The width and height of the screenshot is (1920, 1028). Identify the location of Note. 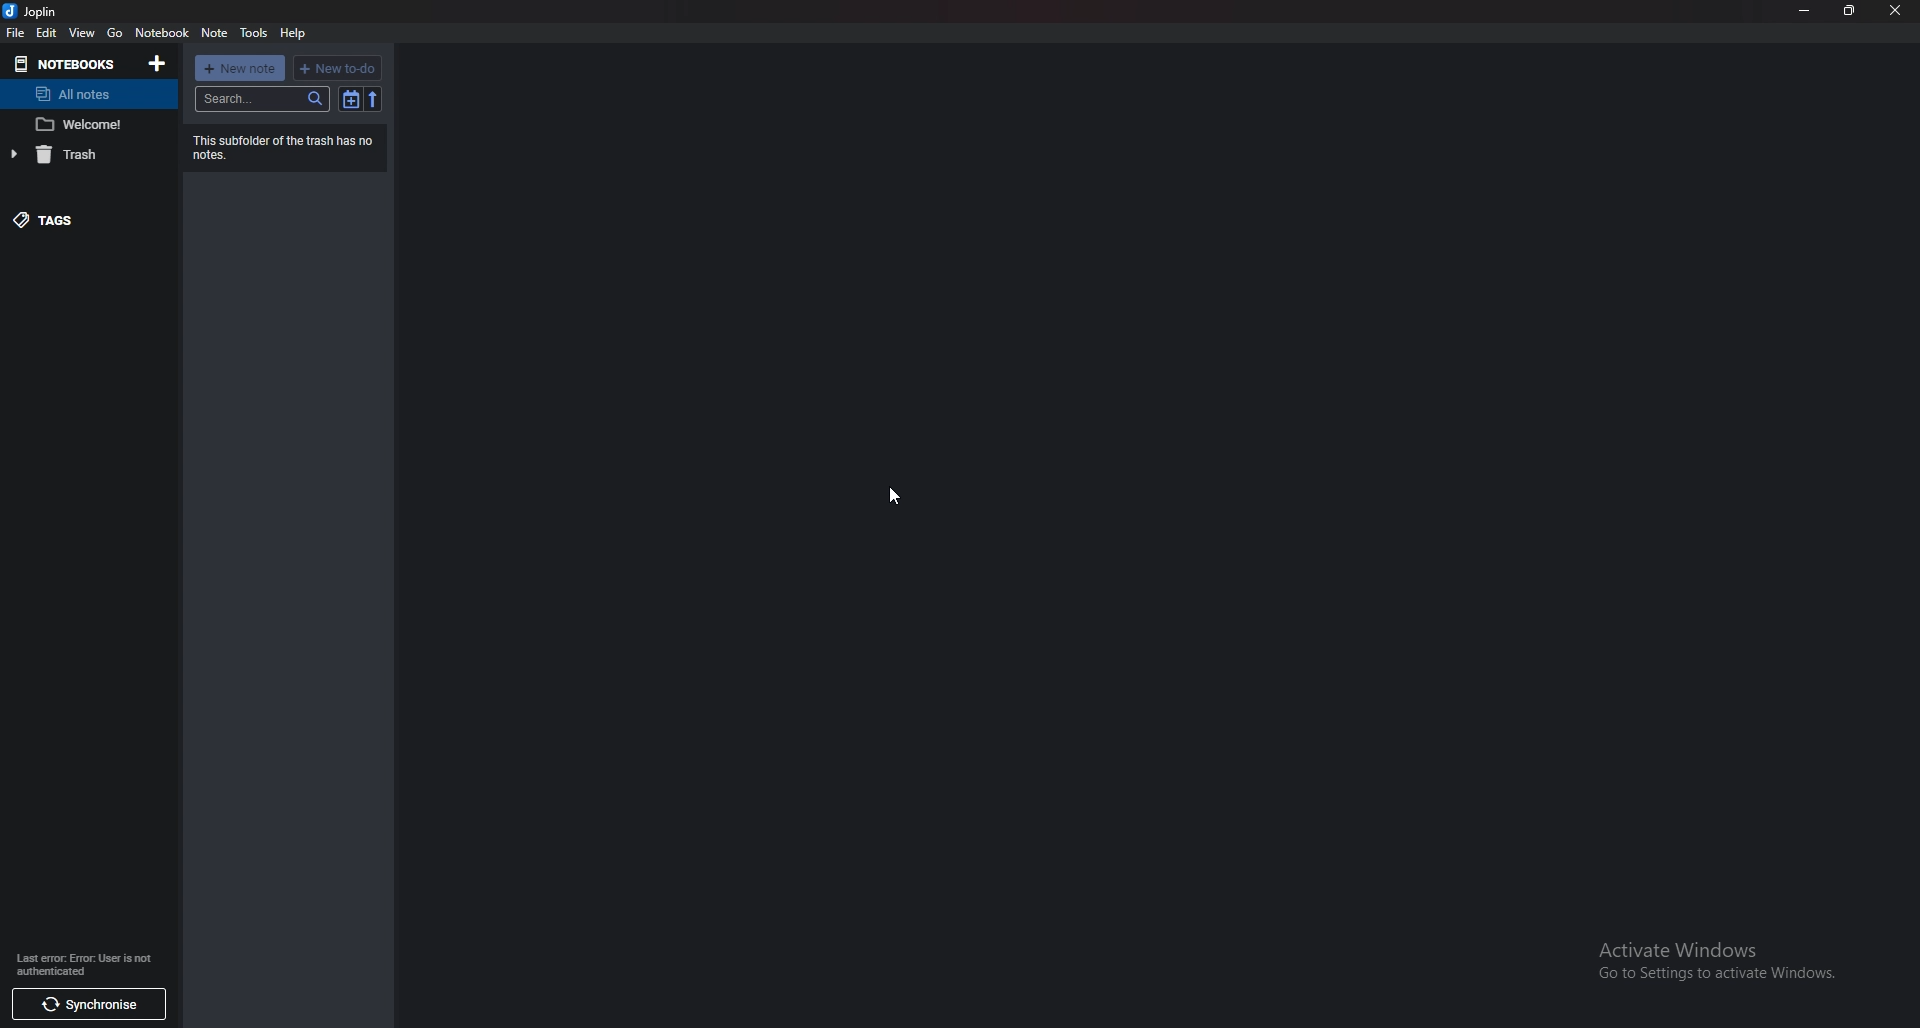
(216, 33).